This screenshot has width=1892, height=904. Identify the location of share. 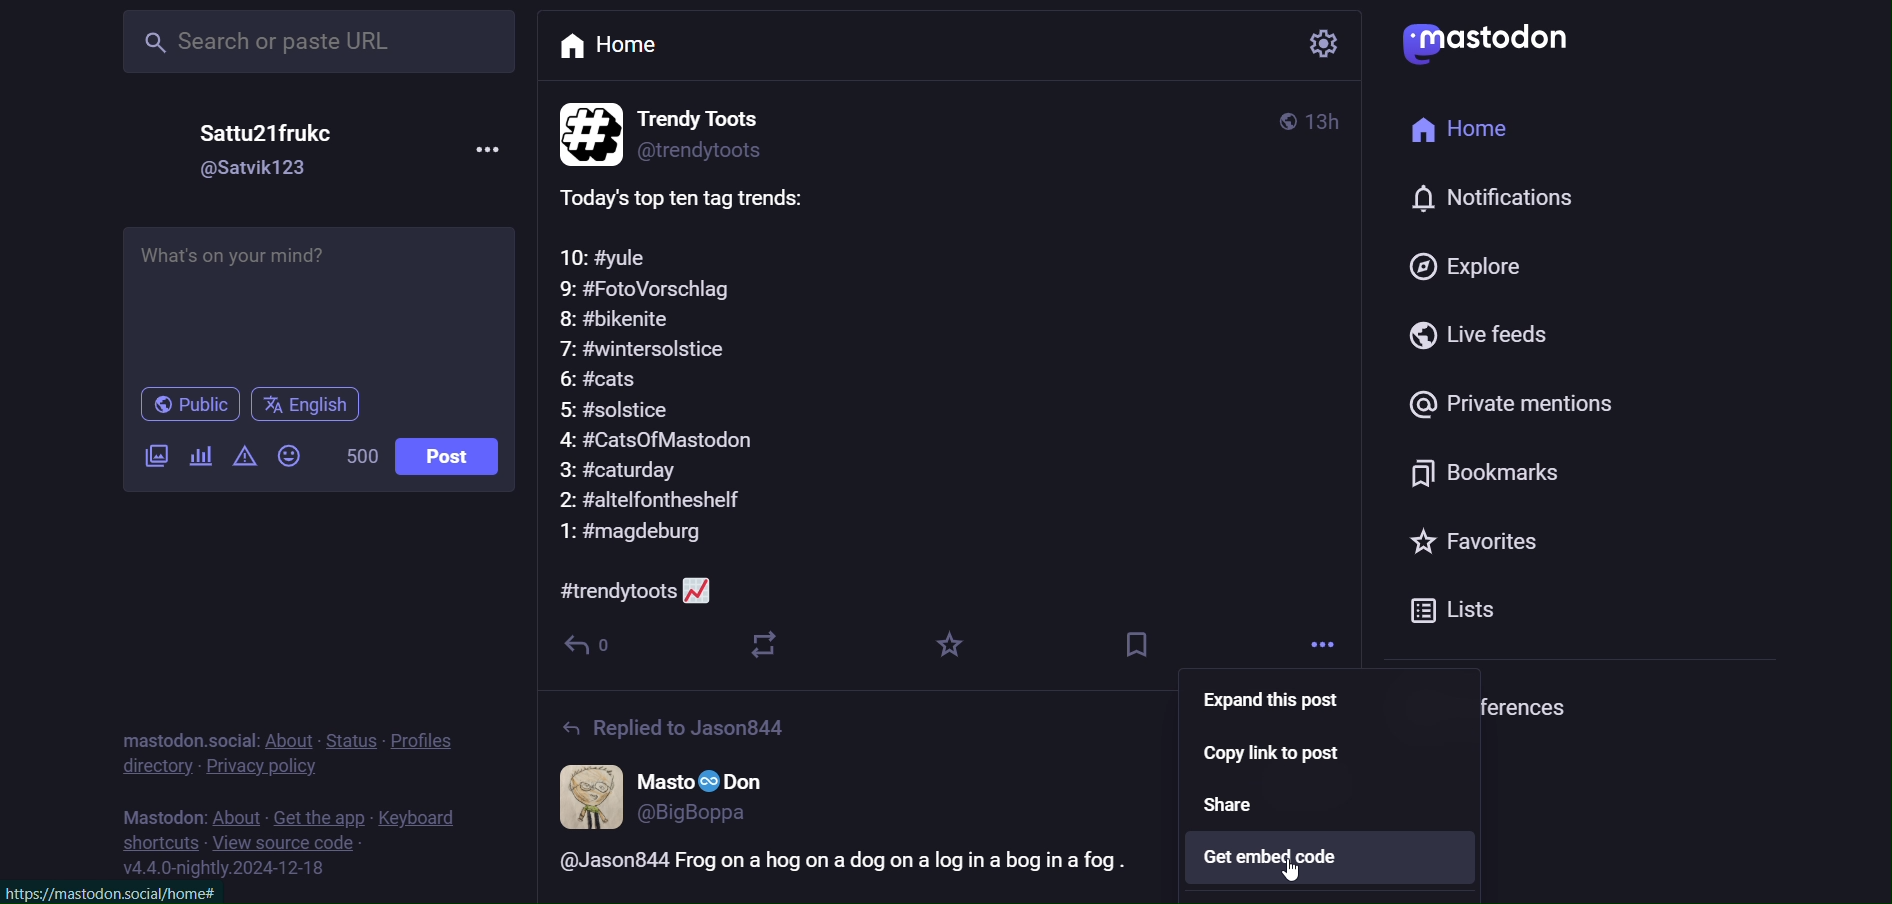
(1246, 806).